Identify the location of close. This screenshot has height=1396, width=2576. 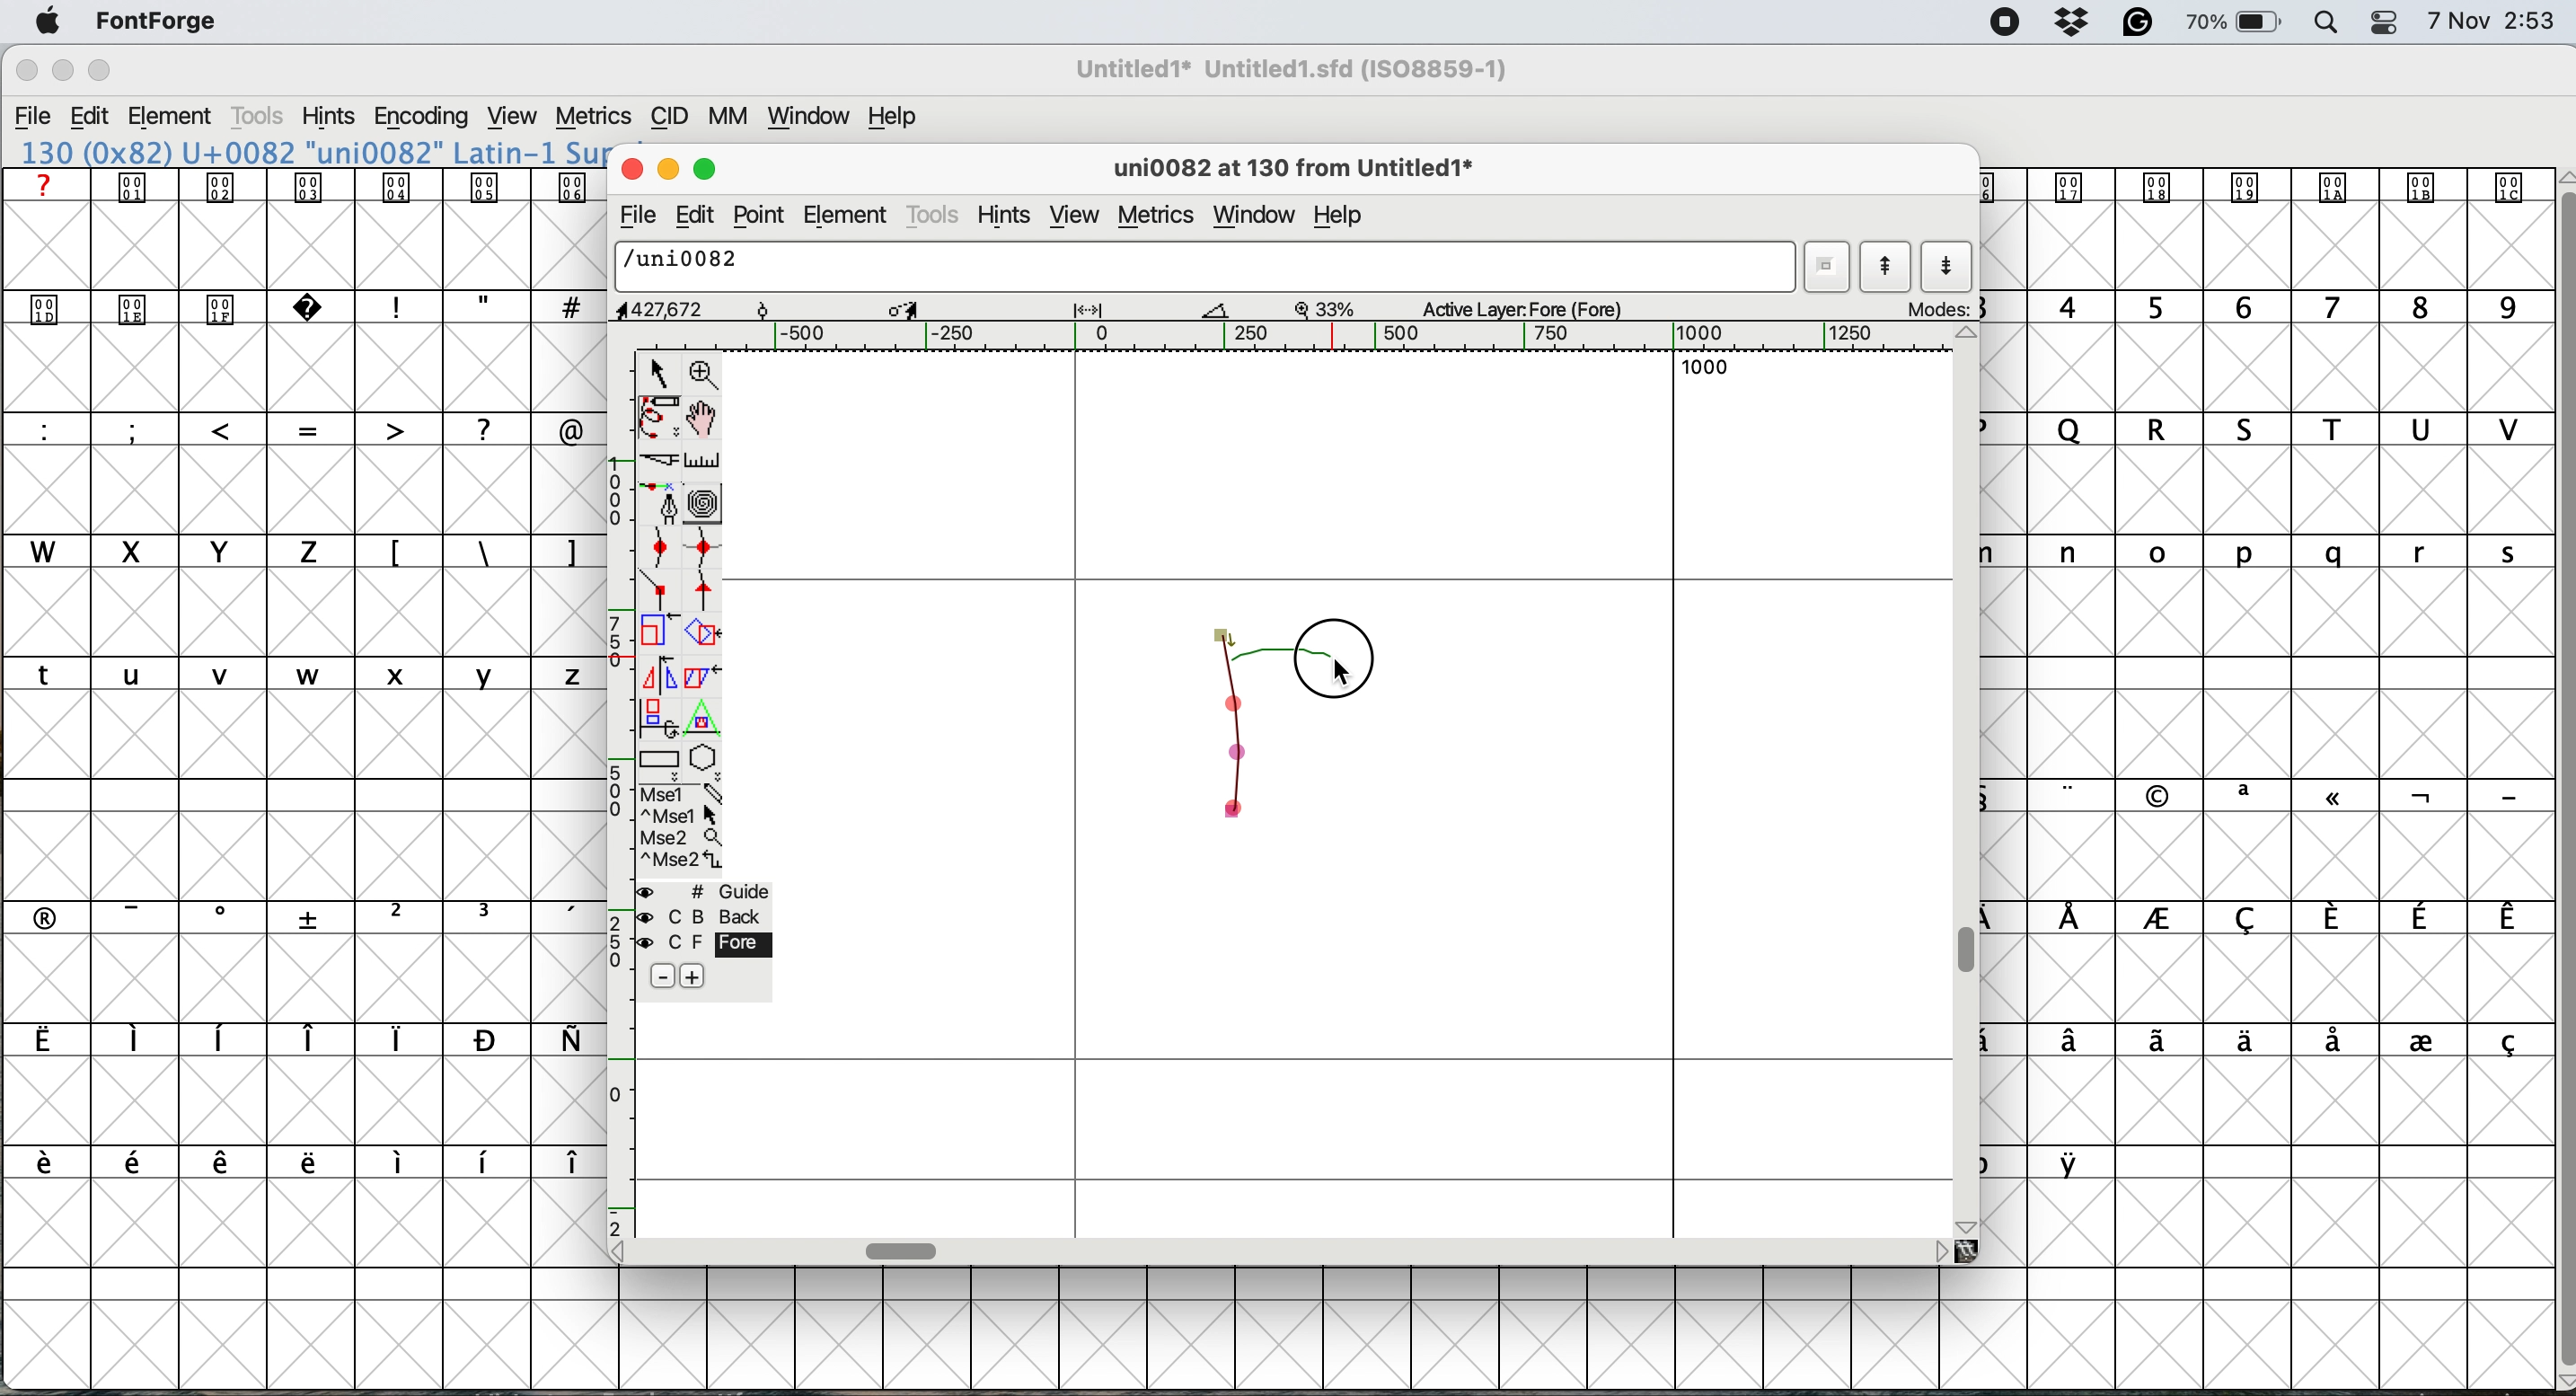
(632, 170).